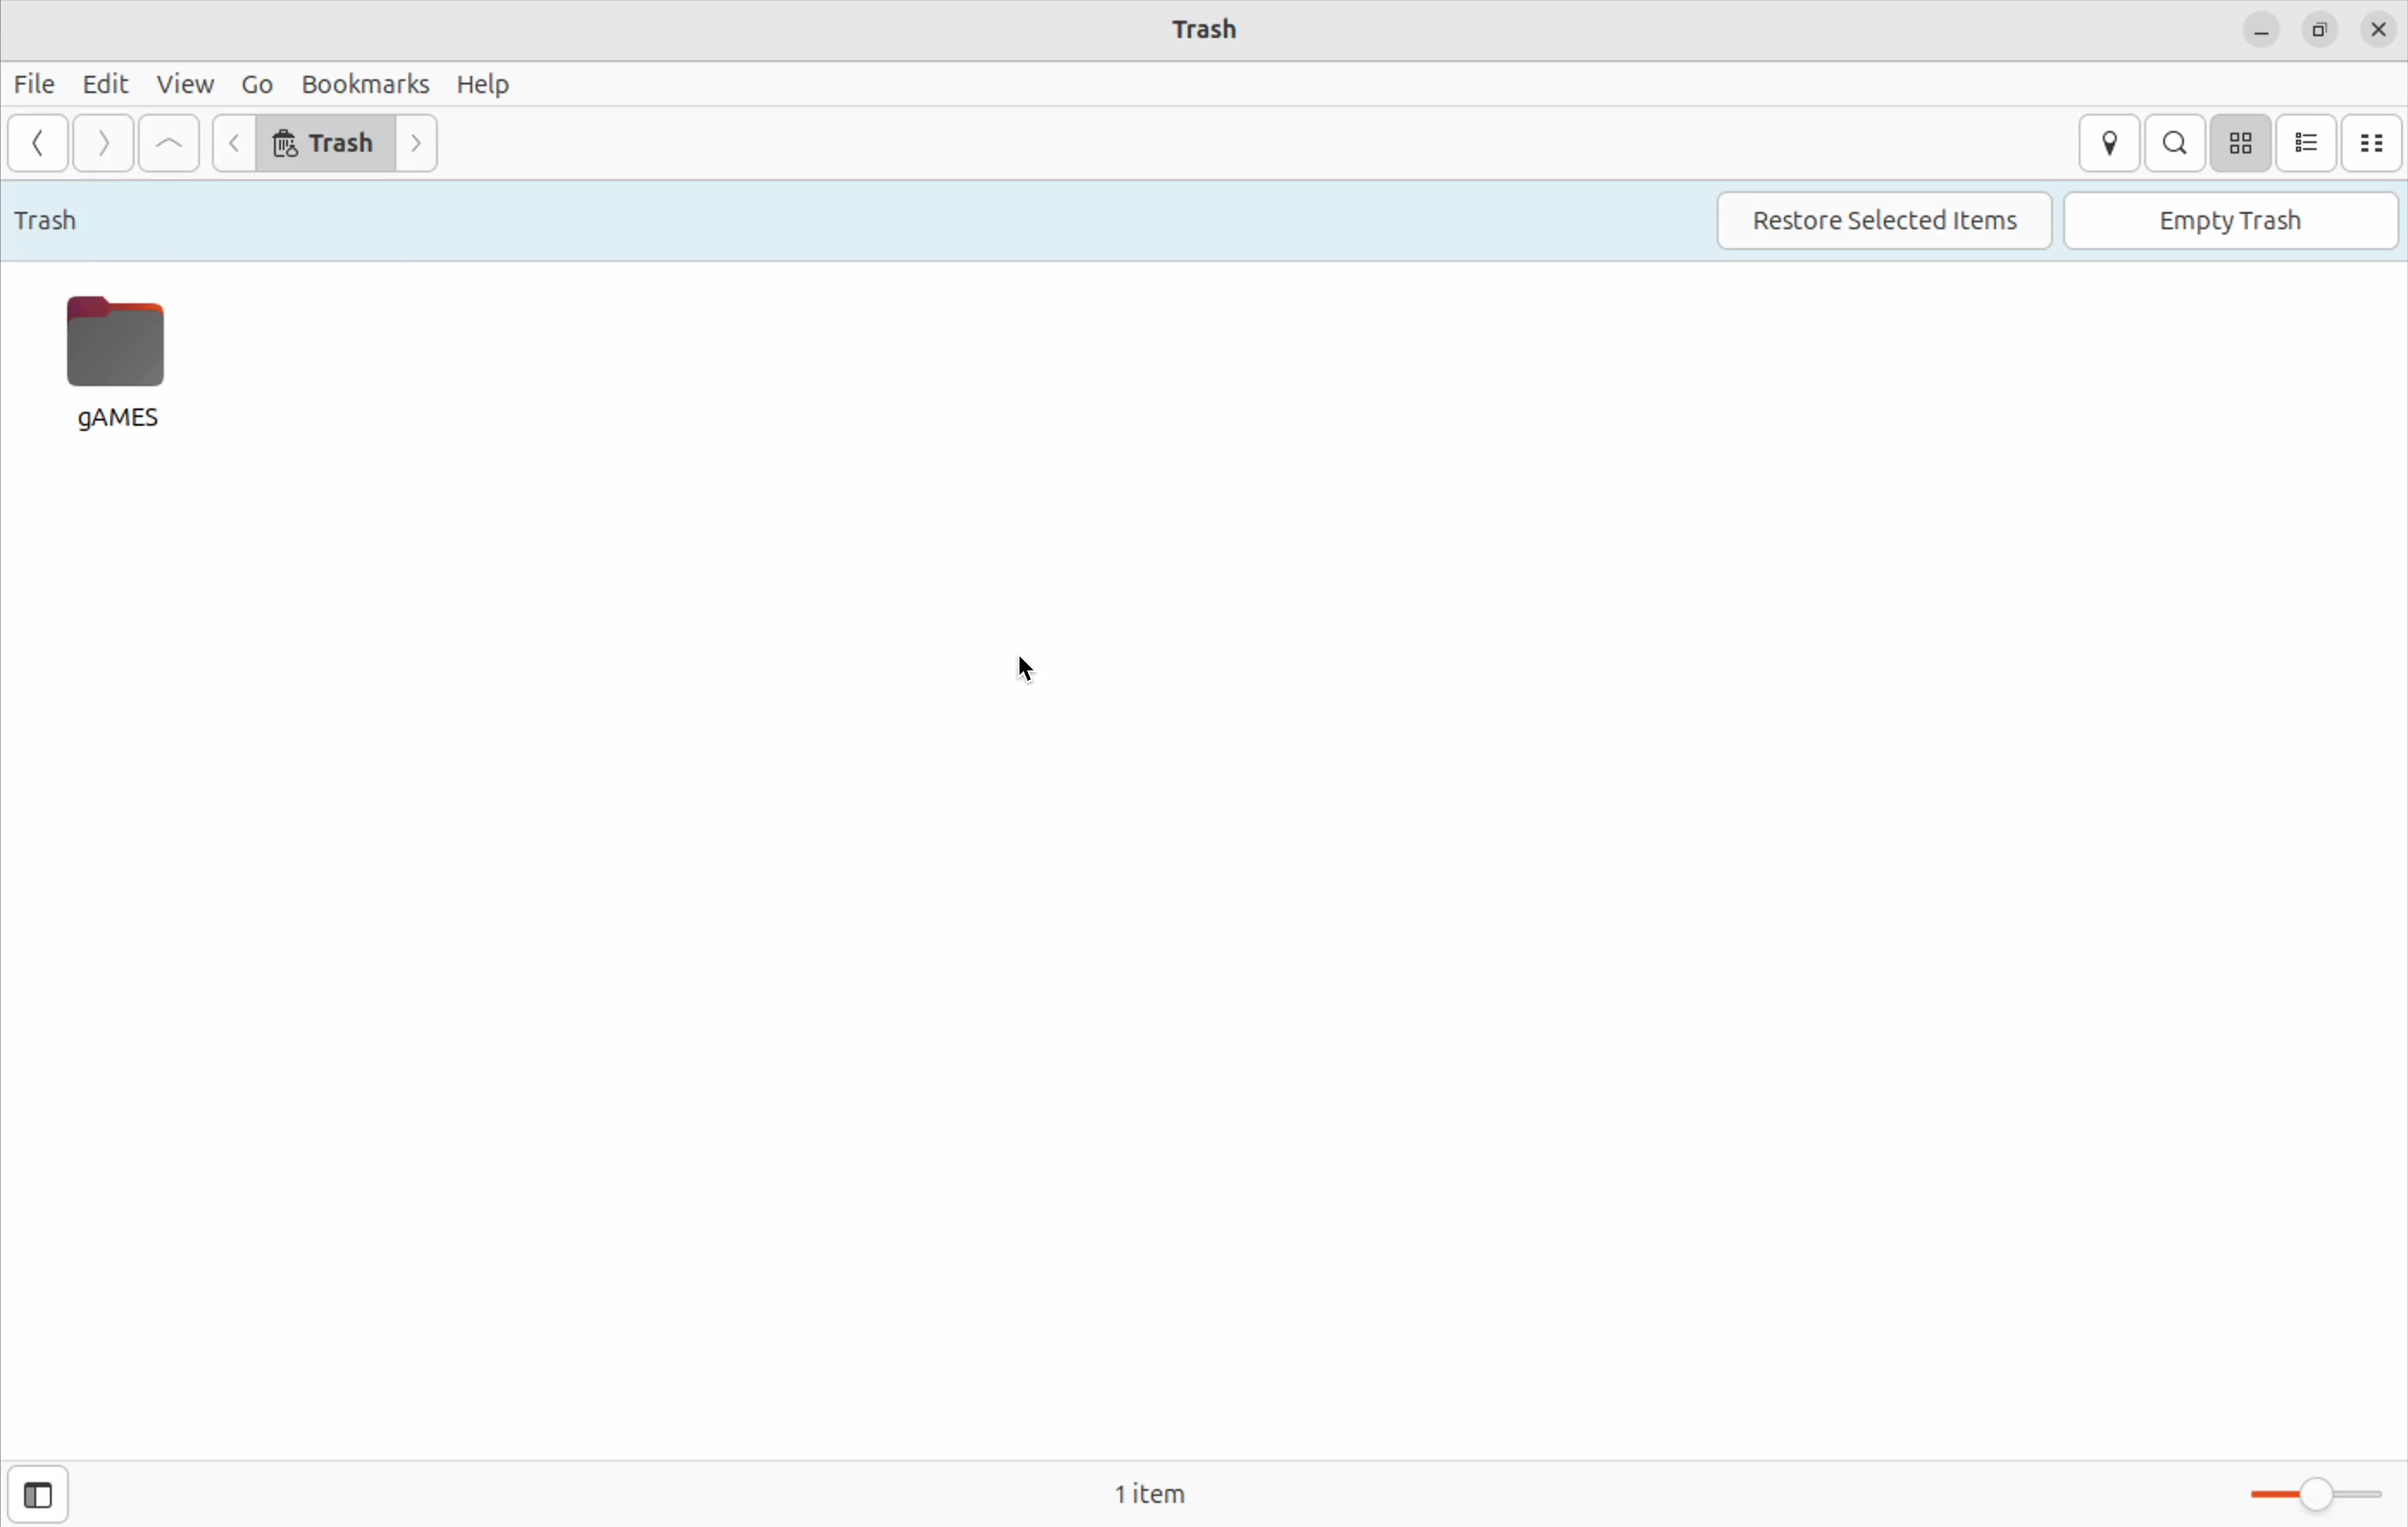  What do you see at coordinates (2378, 144) in the screenshot?
I see `compact view` at bounding box center [2378, 144].